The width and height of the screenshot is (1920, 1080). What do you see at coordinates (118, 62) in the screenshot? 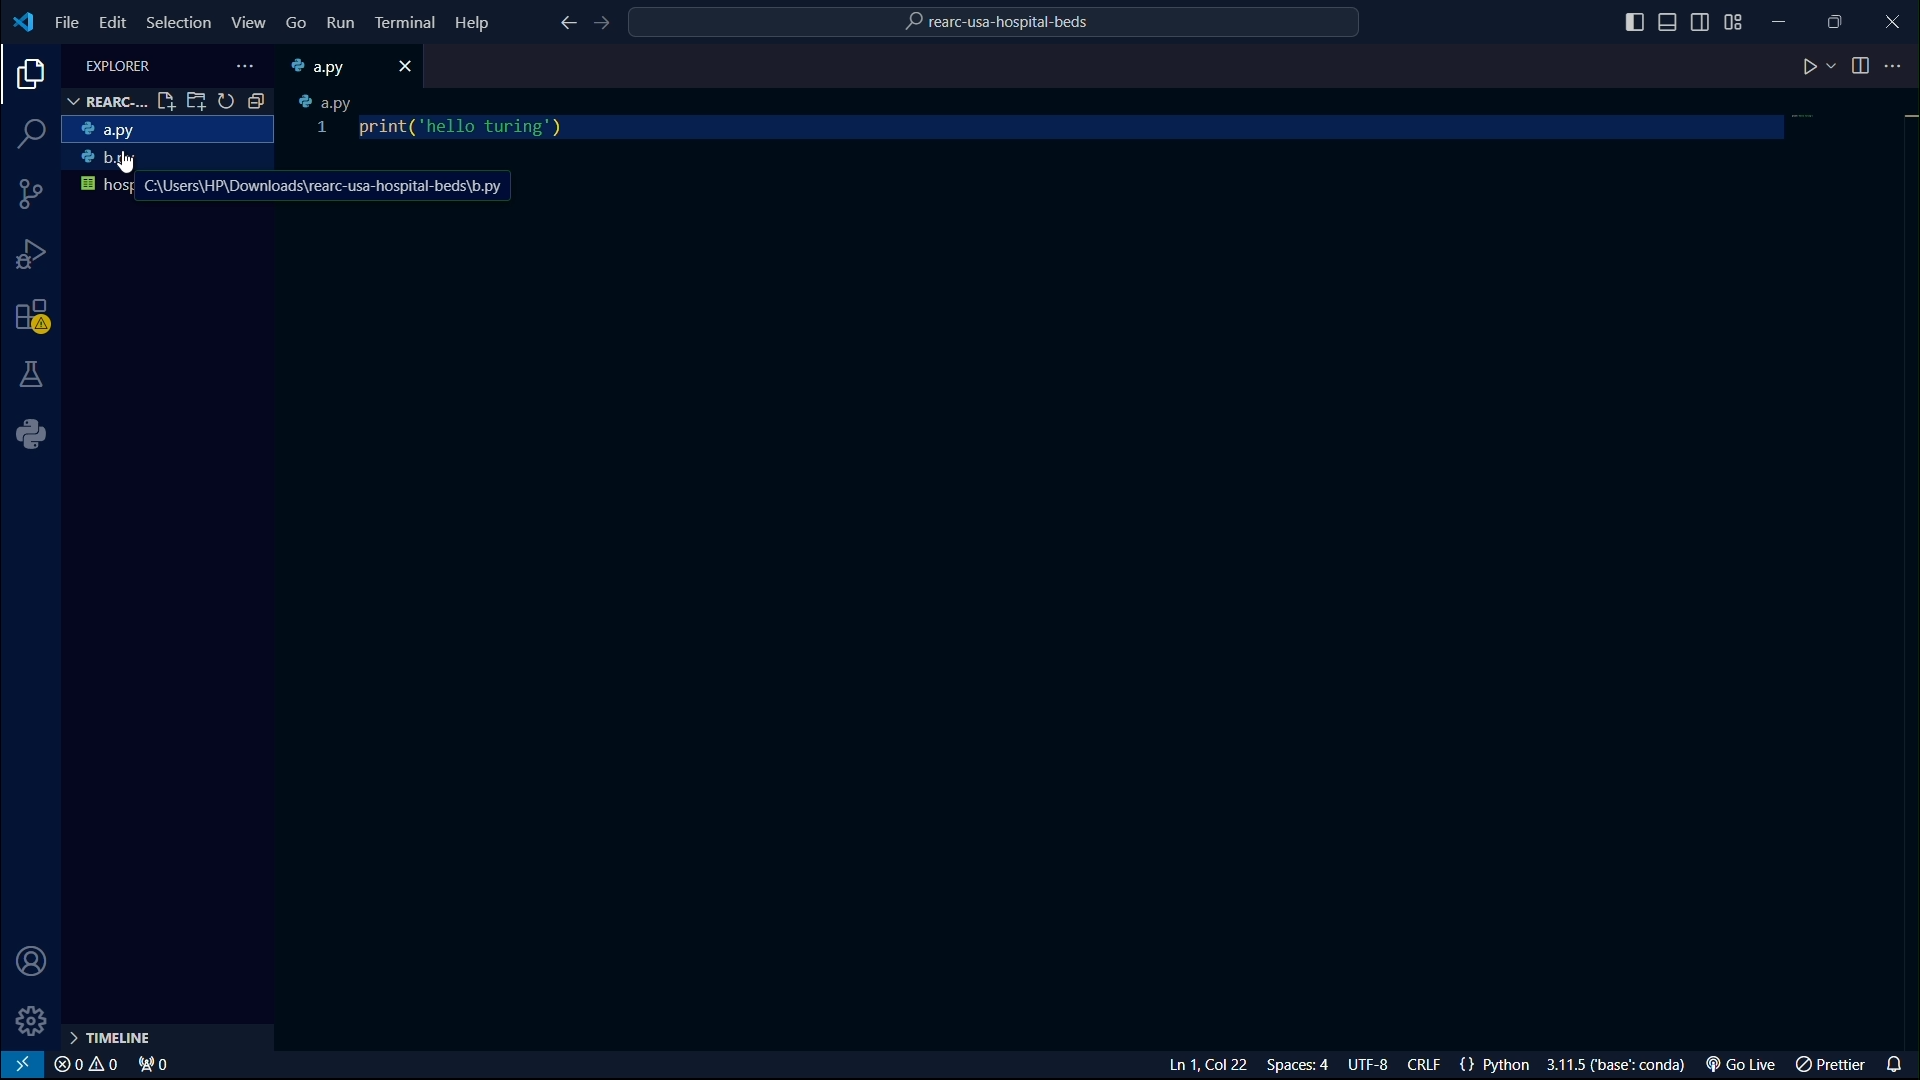
I see `EXPLORER` at bounding box center [118, 62].